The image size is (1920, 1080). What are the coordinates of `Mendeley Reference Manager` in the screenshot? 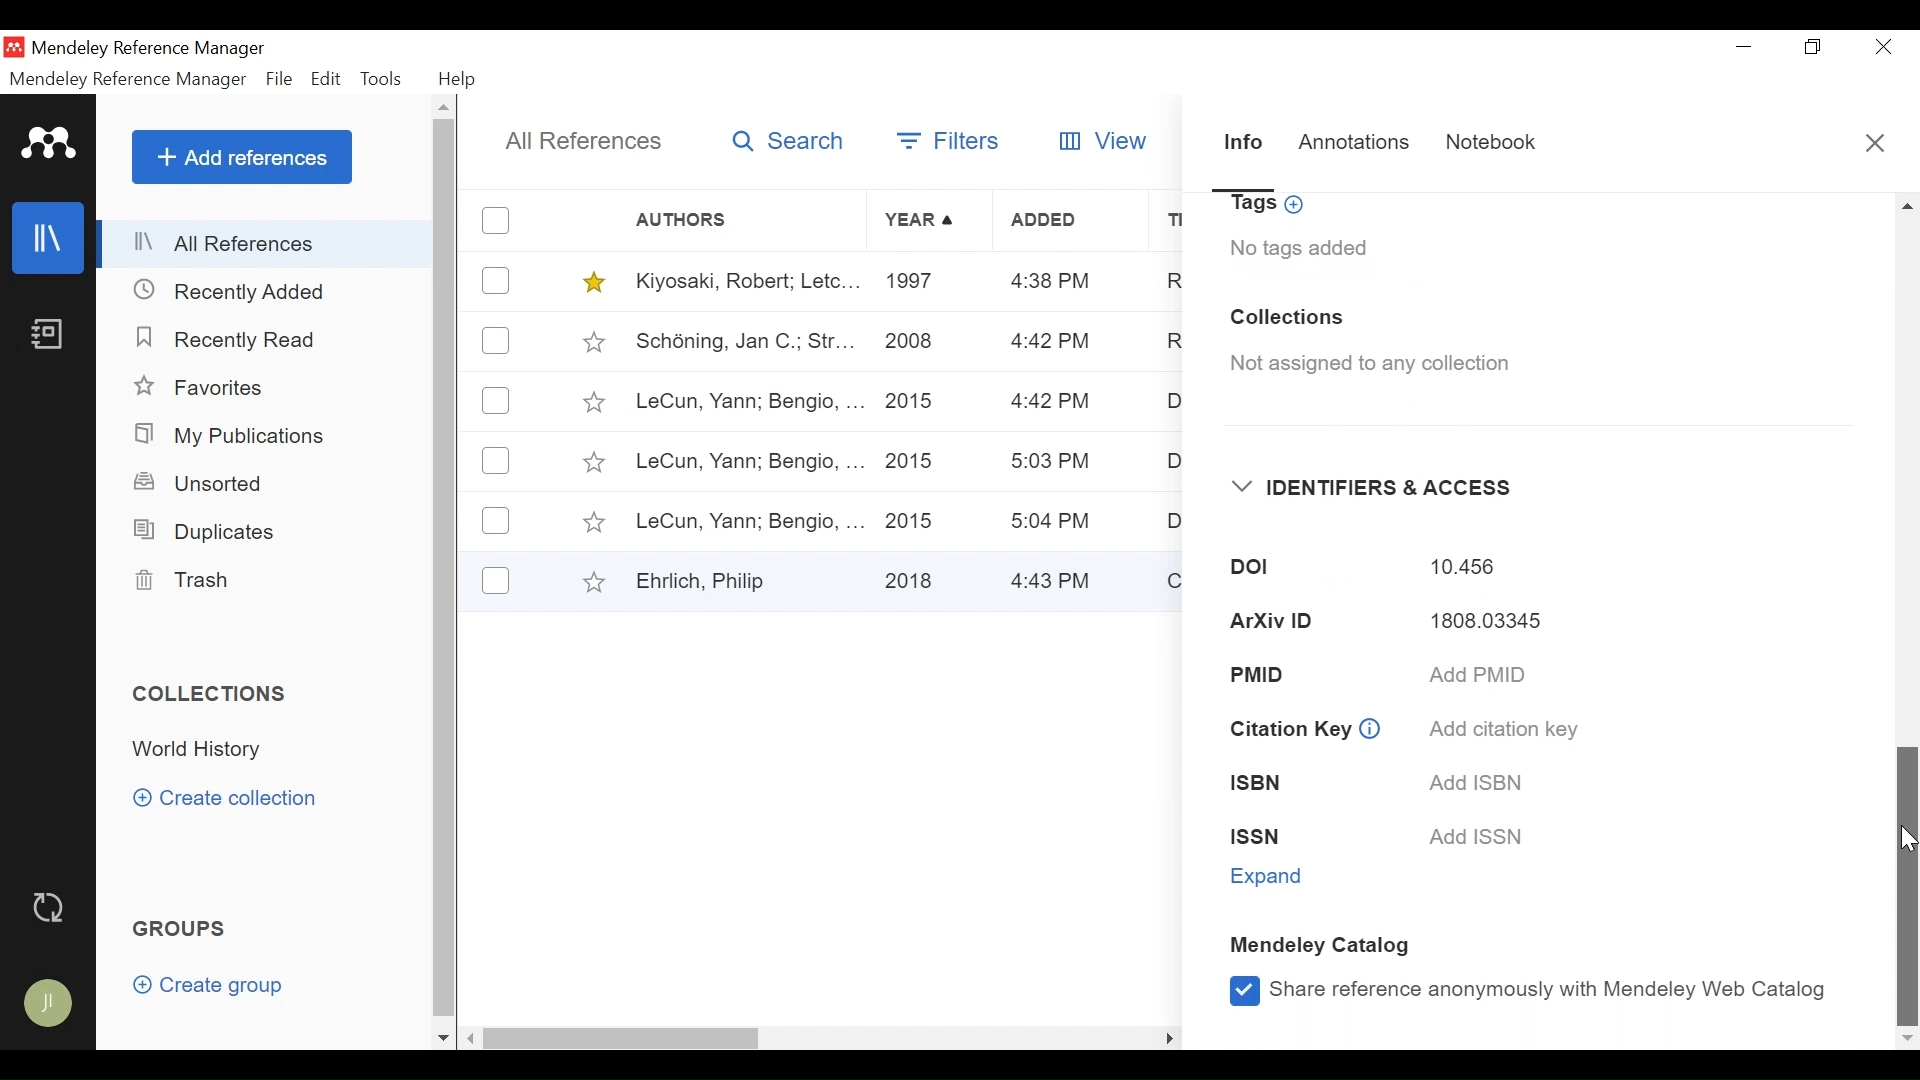 It's located at (149, 50).